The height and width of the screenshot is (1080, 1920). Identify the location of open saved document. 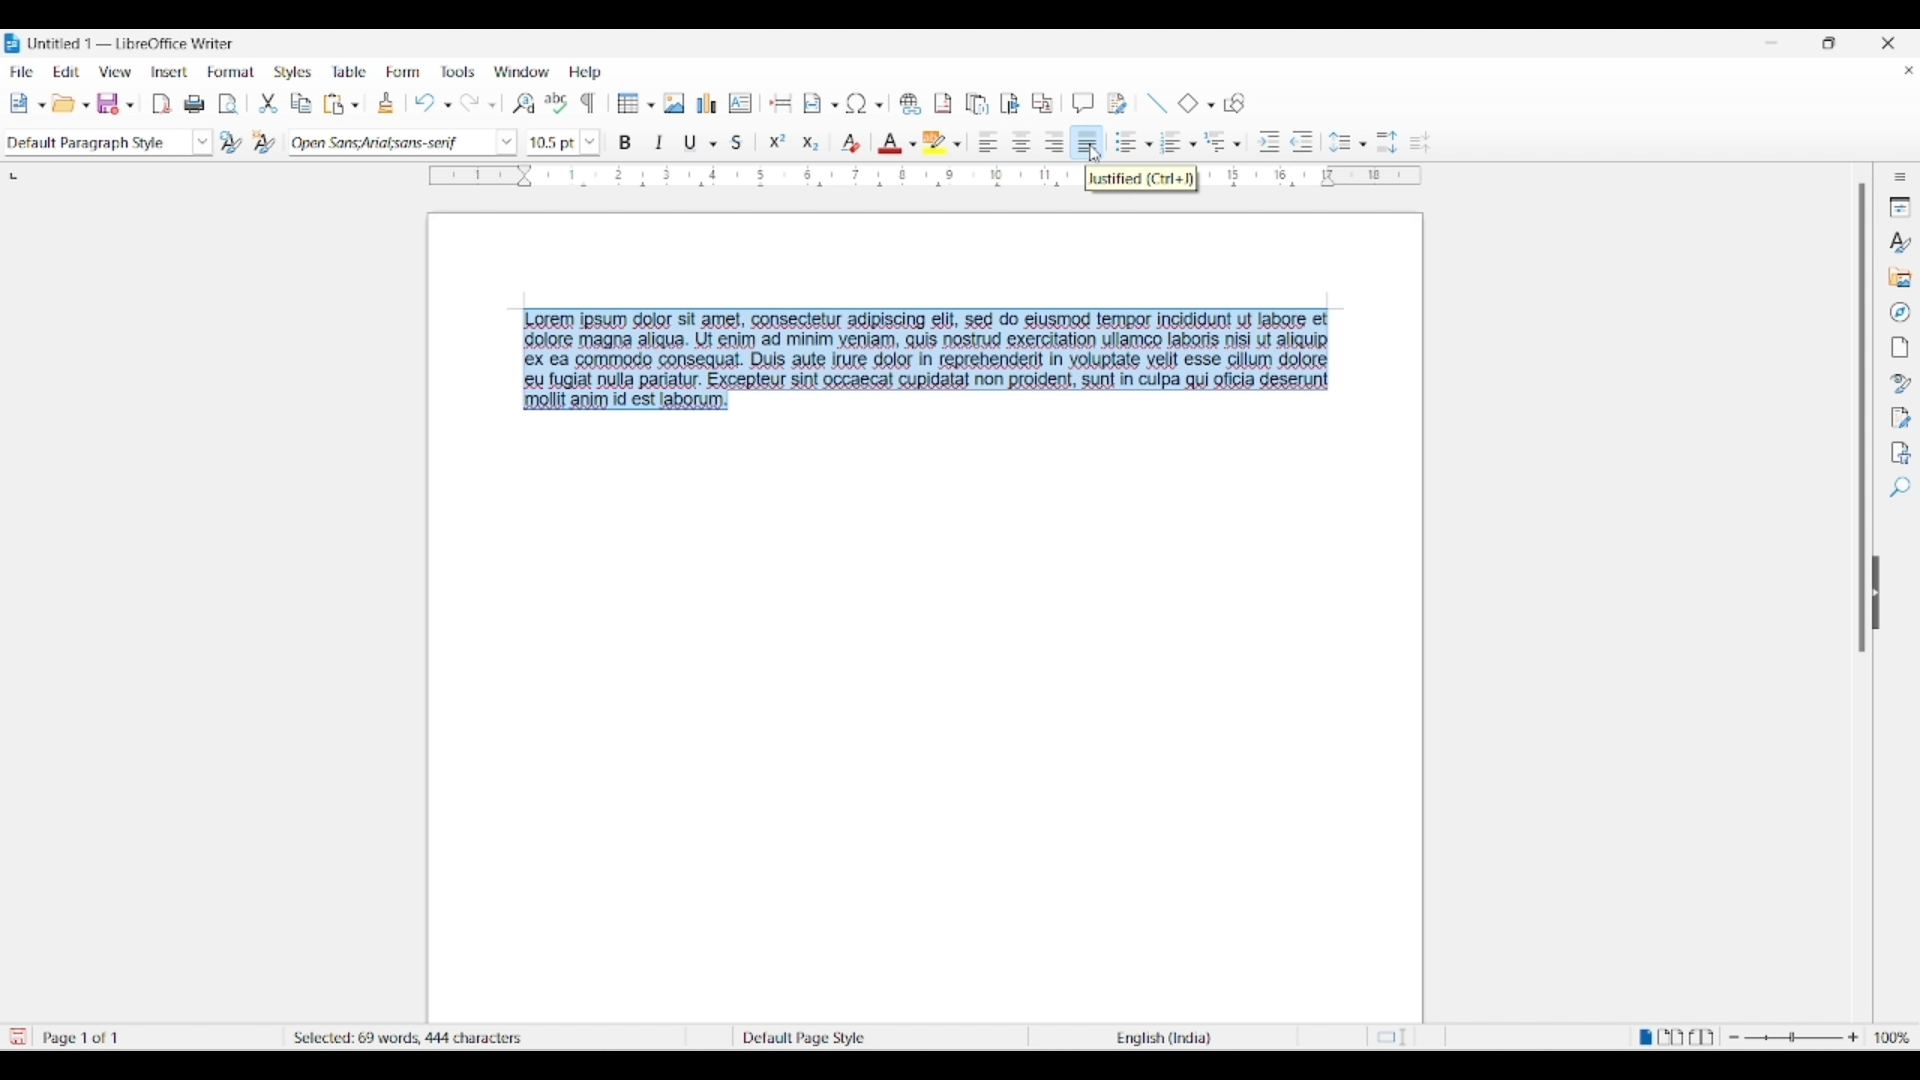
(66, 103).